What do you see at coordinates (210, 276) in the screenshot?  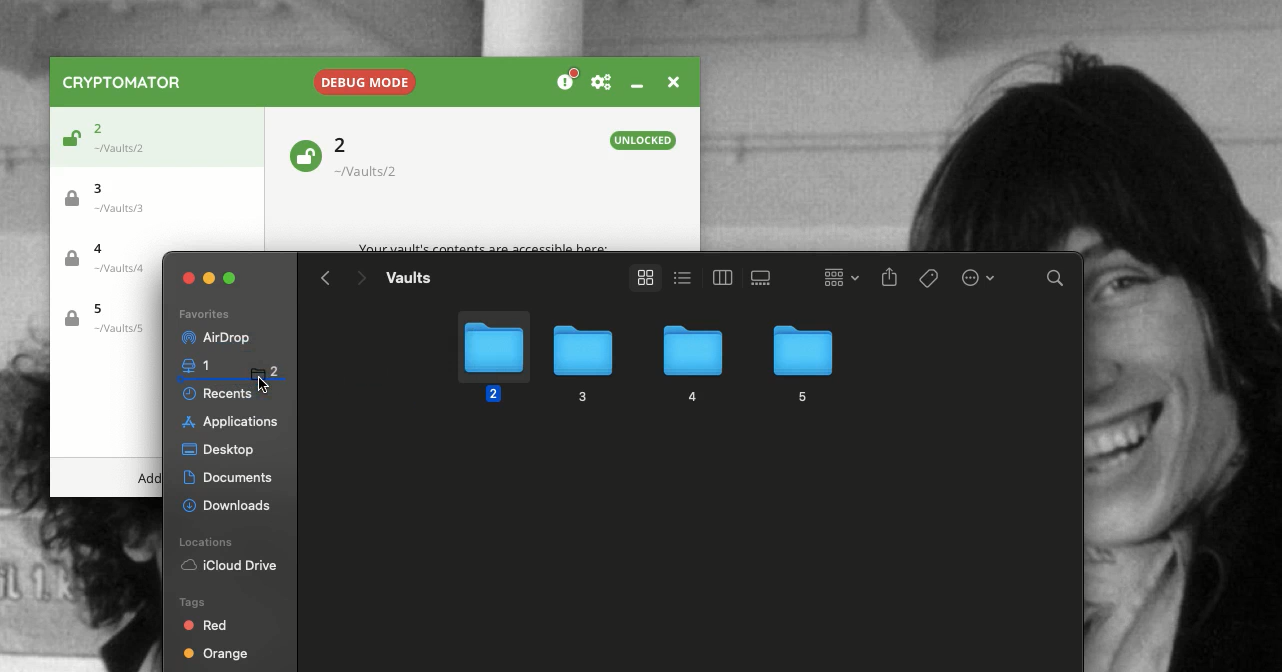 I see `Minimize` at bounding box center [210, 276].